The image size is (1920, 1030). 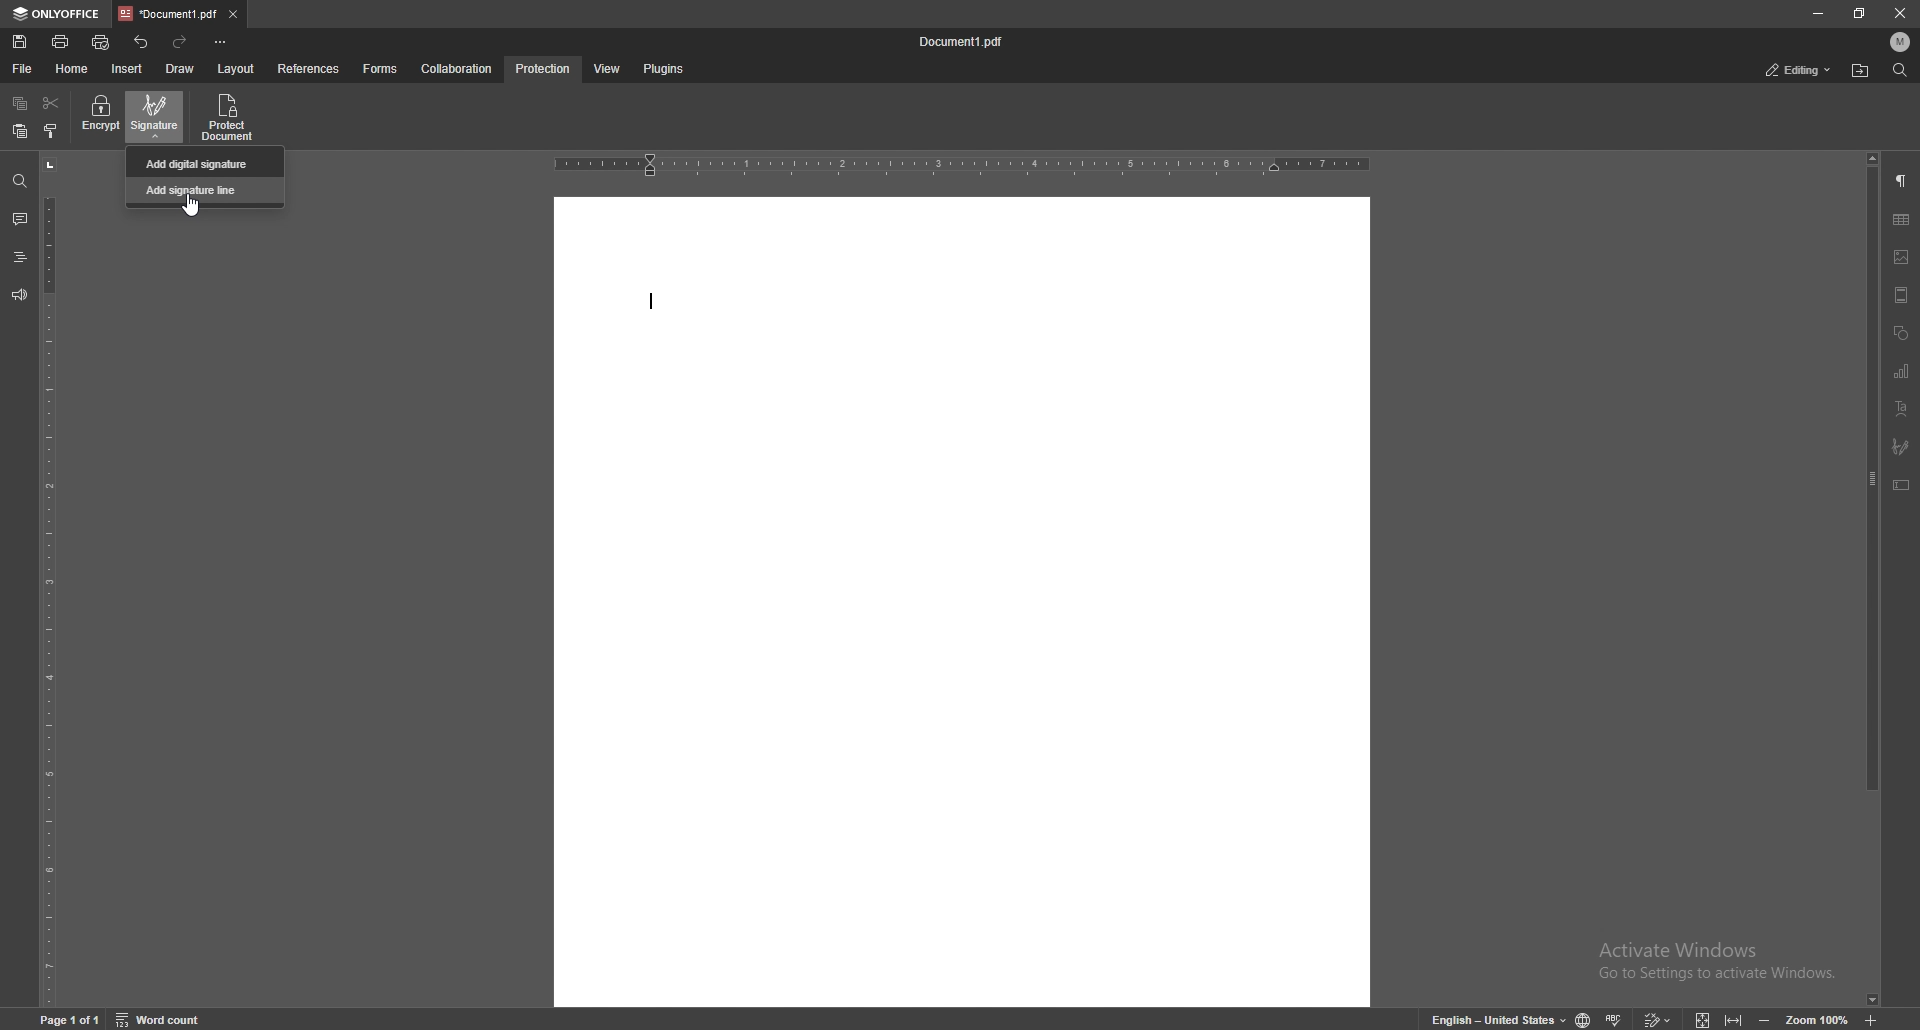 What do you see at coordinates (1817, 12) in the screenshot?
I see `minimize` at bounding box center [1817, 12].